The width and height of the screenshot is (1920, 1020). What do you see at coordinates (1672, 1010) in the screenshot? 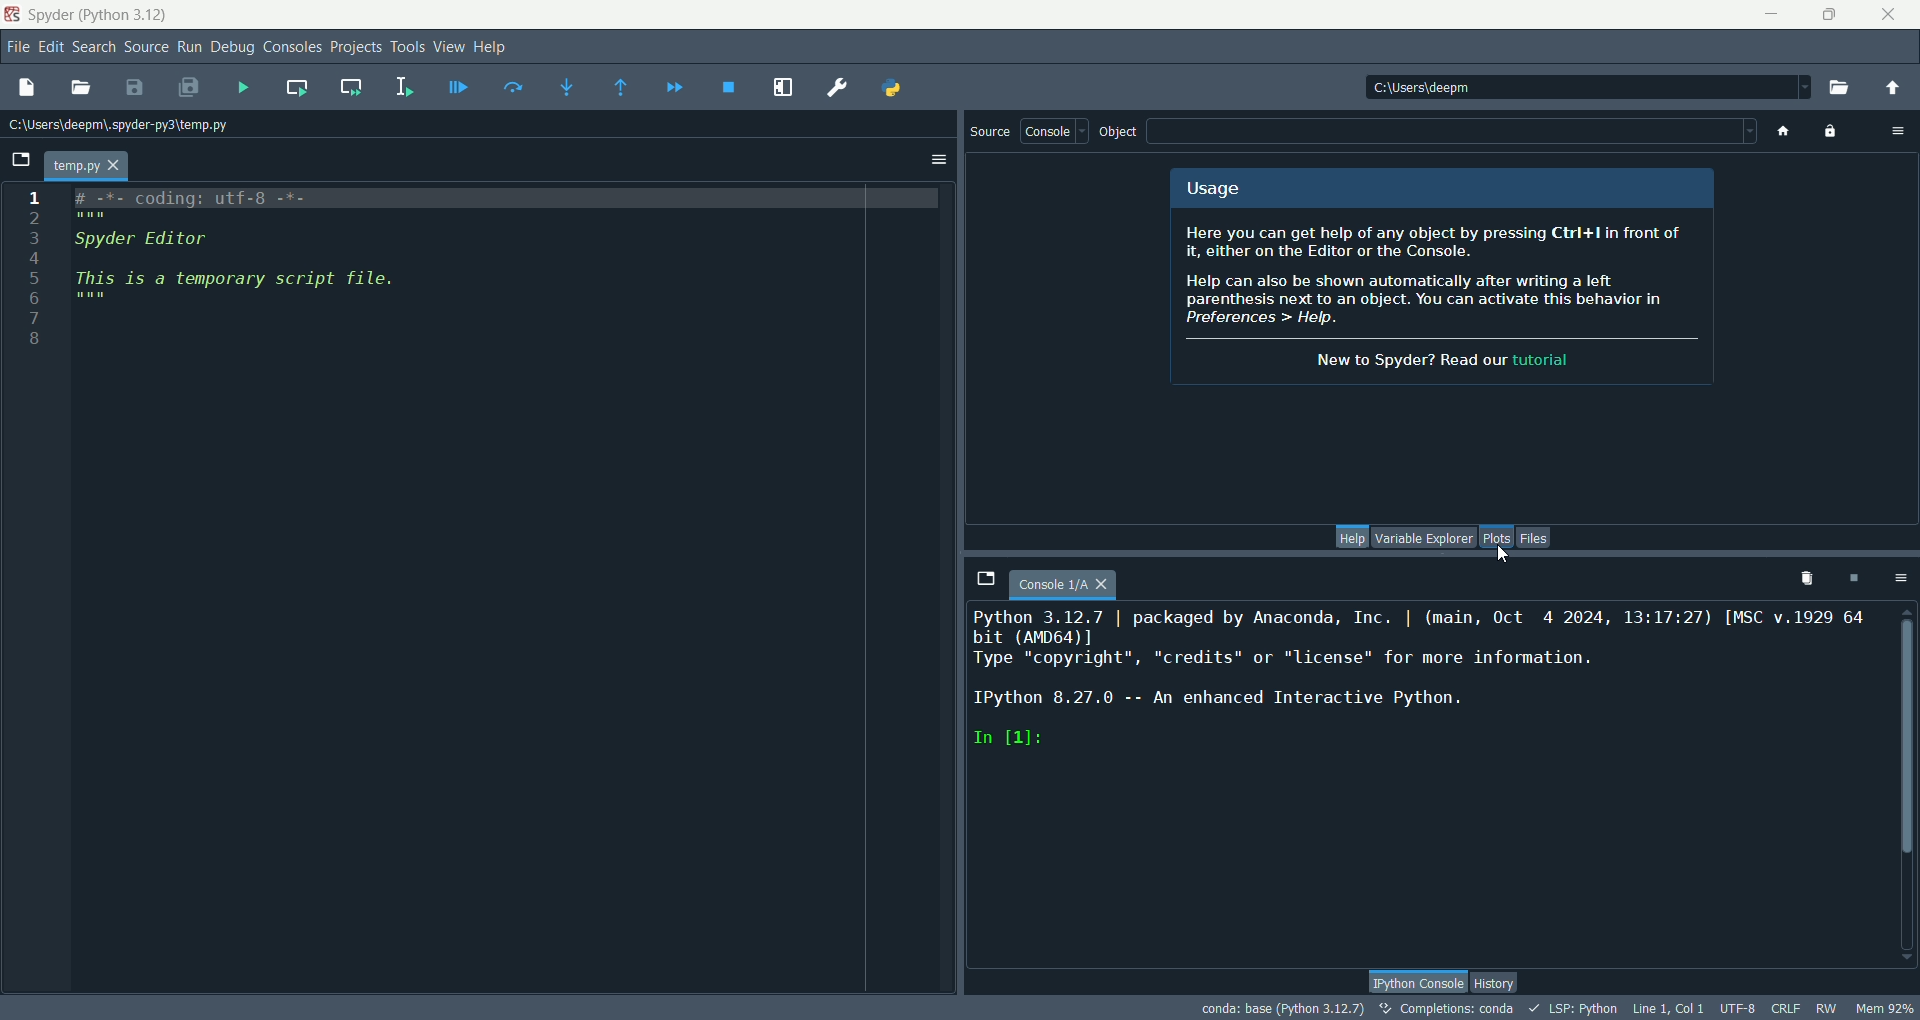
I see `line, col` at bounding box center [1672, 1010].